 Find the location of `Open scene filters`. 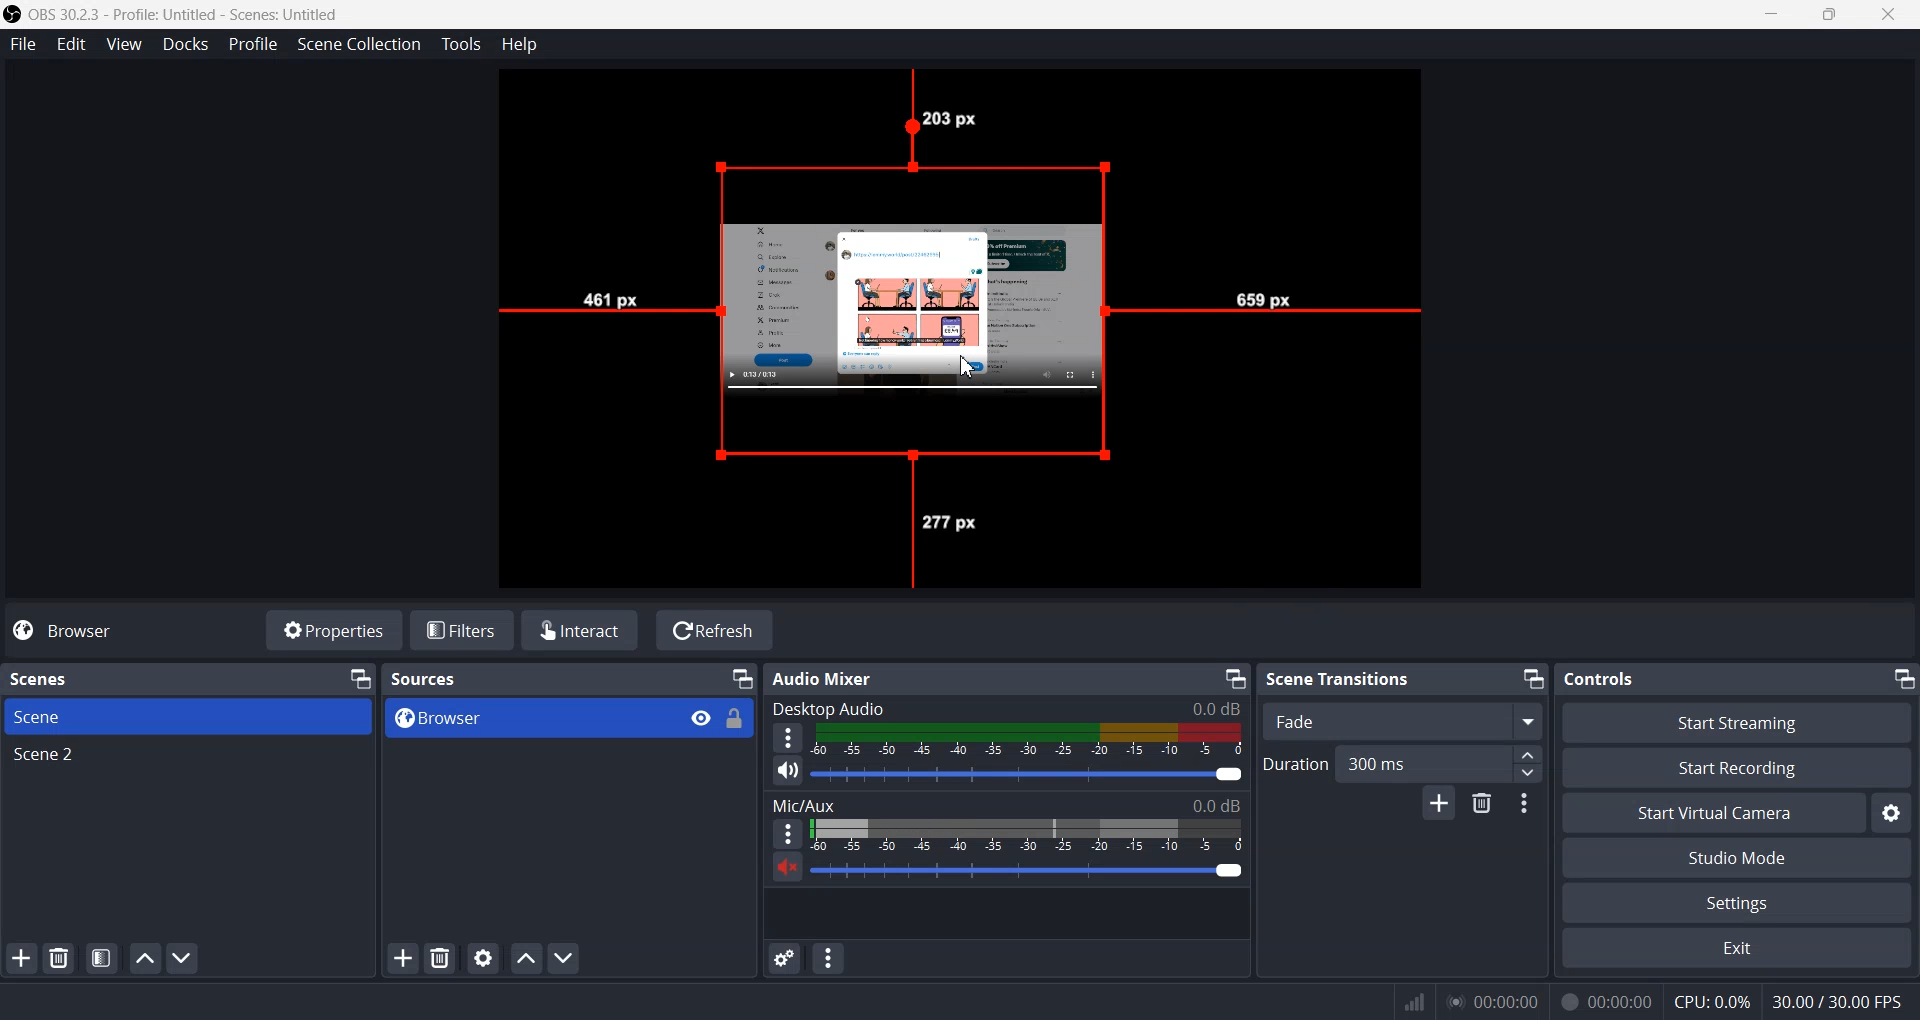

Open scene filters is located at coordinates (100, 958).